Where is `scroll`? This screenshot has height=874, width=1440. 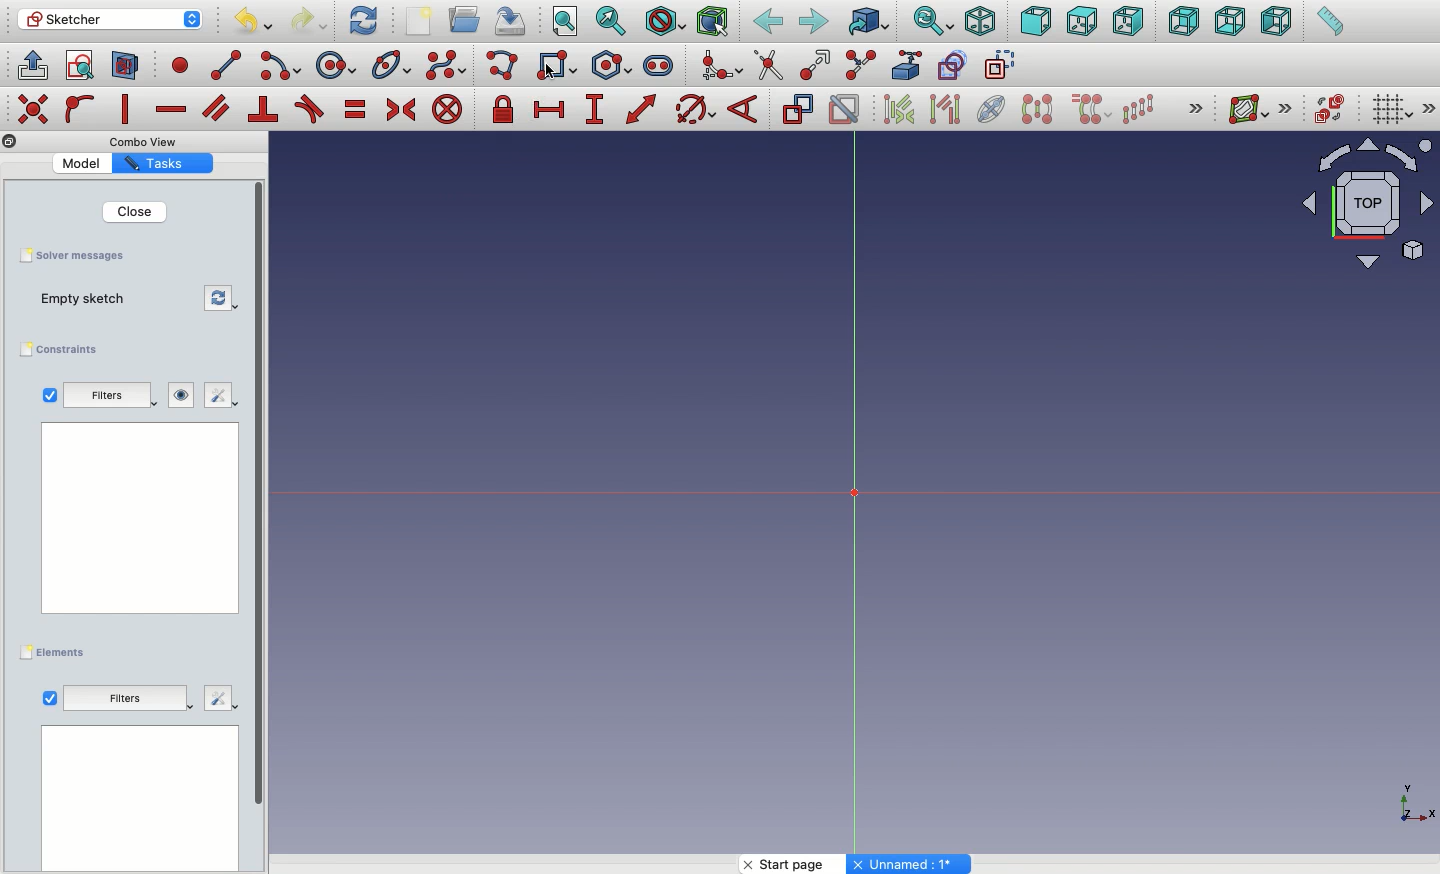
scroll is located at coordinates (261, 525).